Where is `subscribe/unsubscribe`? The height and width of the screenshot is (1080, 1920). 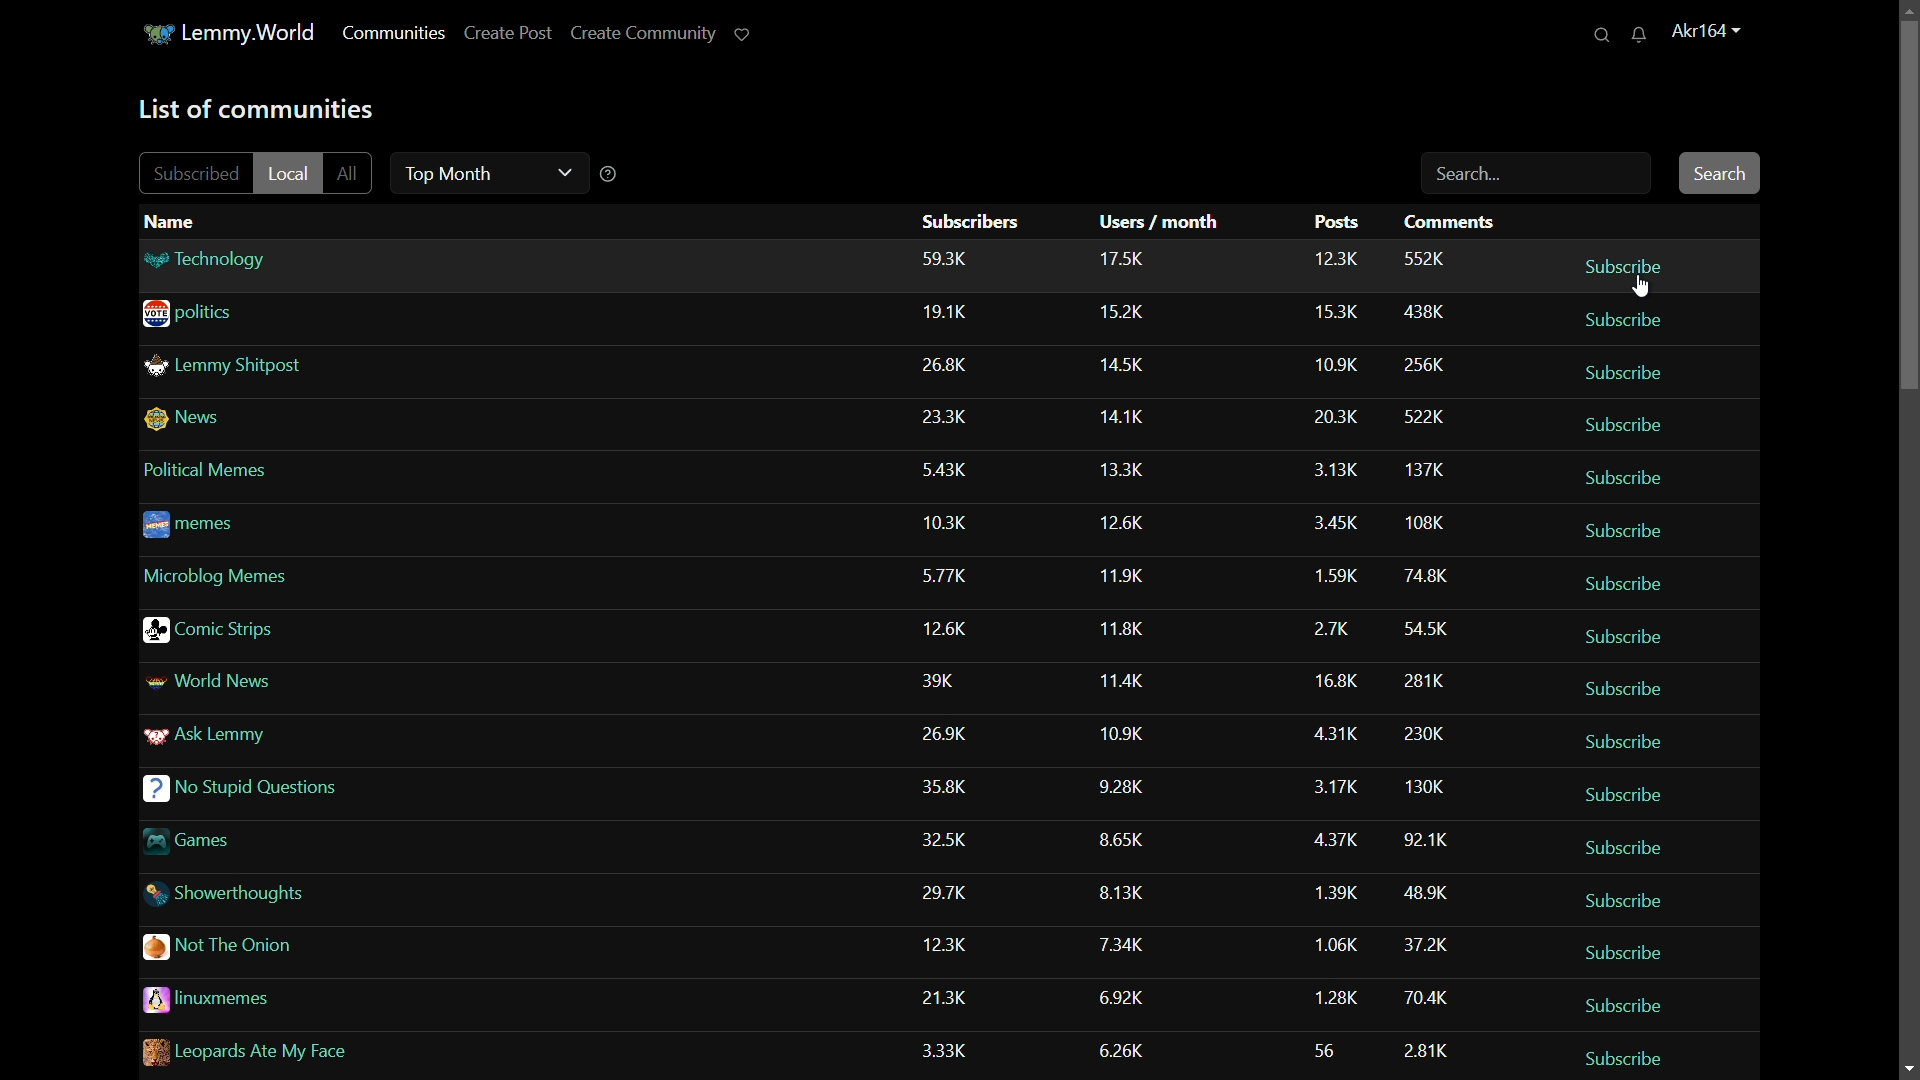
subscribe/unsubscribe is located at coordinates (1636, 742).